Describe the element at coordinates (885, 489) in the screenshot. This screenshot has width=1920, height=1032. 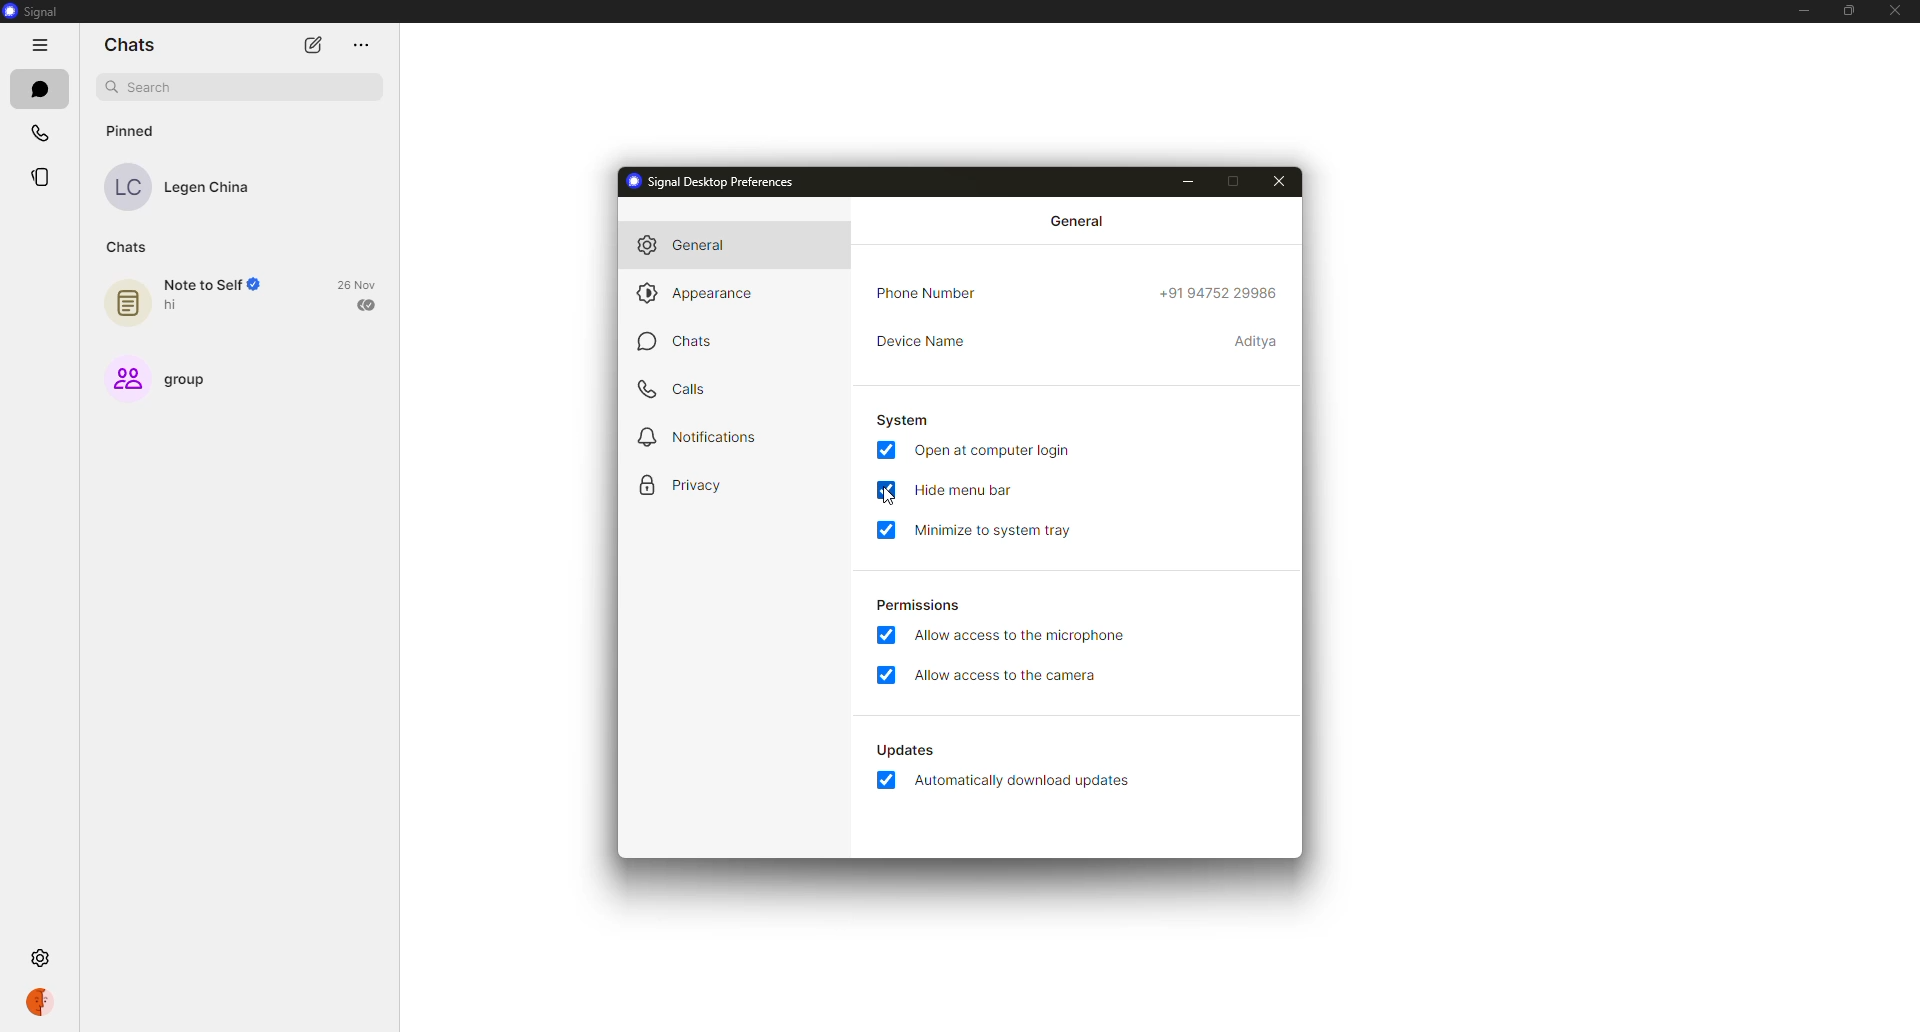
I see `enabled` at that location.